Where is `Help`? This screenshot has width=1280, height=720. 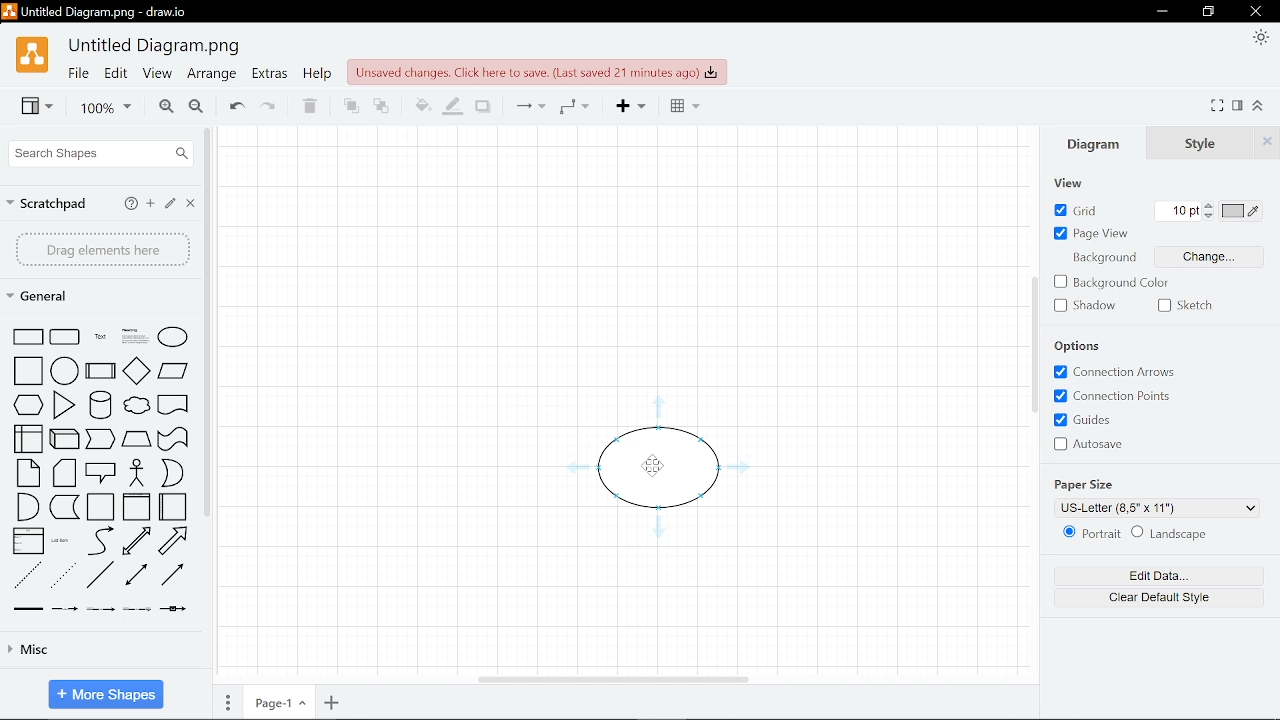 Help is located at coordinates (317, 74).